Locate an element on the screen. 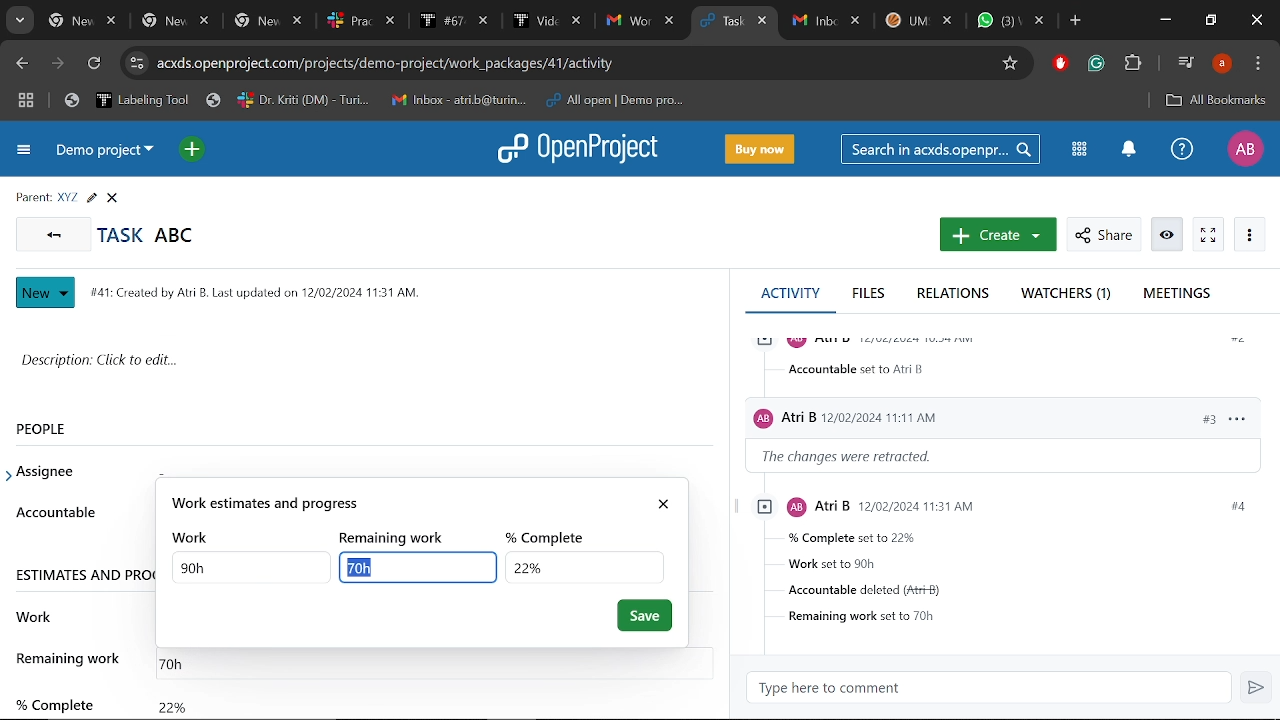 This screenshot has width=1280, height=720. Info is located at coordinates (1168, 235).